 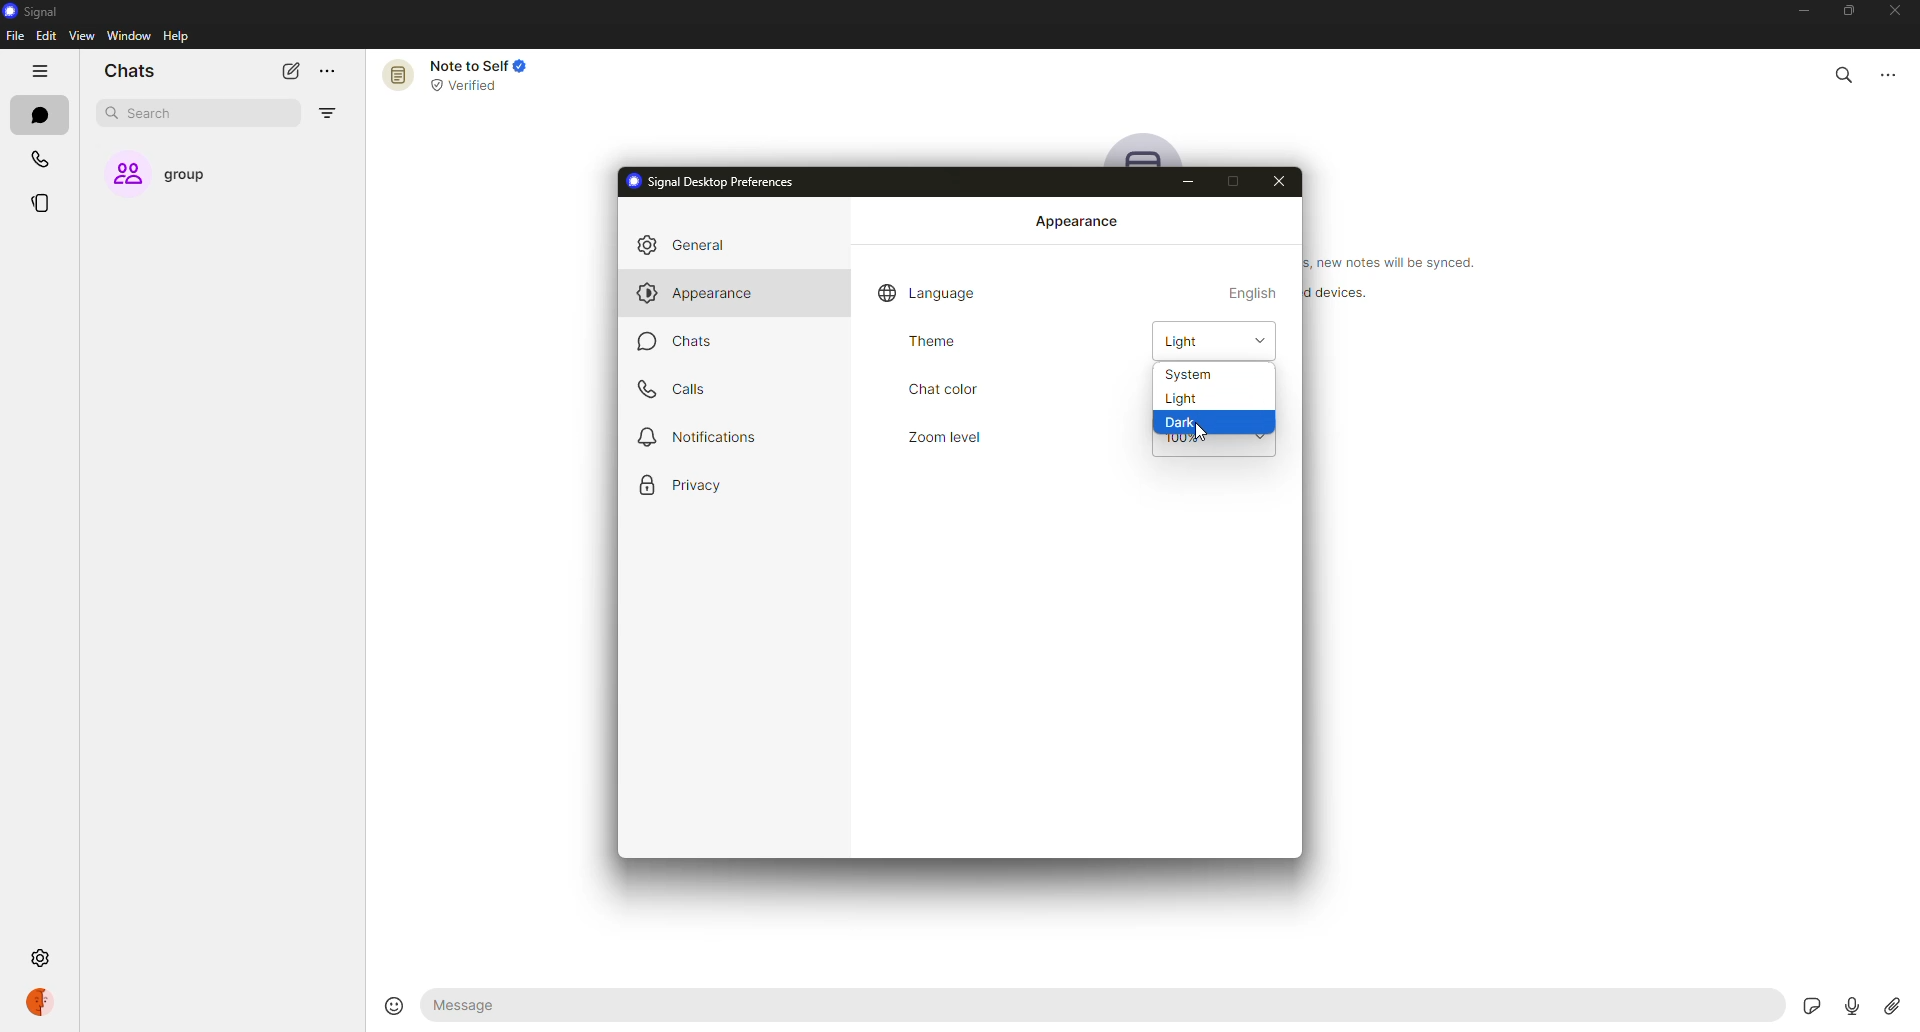 What do you see at coordinates (1898, 12) in the screenshot?
I see `close` at bounding box center [1898, 12].